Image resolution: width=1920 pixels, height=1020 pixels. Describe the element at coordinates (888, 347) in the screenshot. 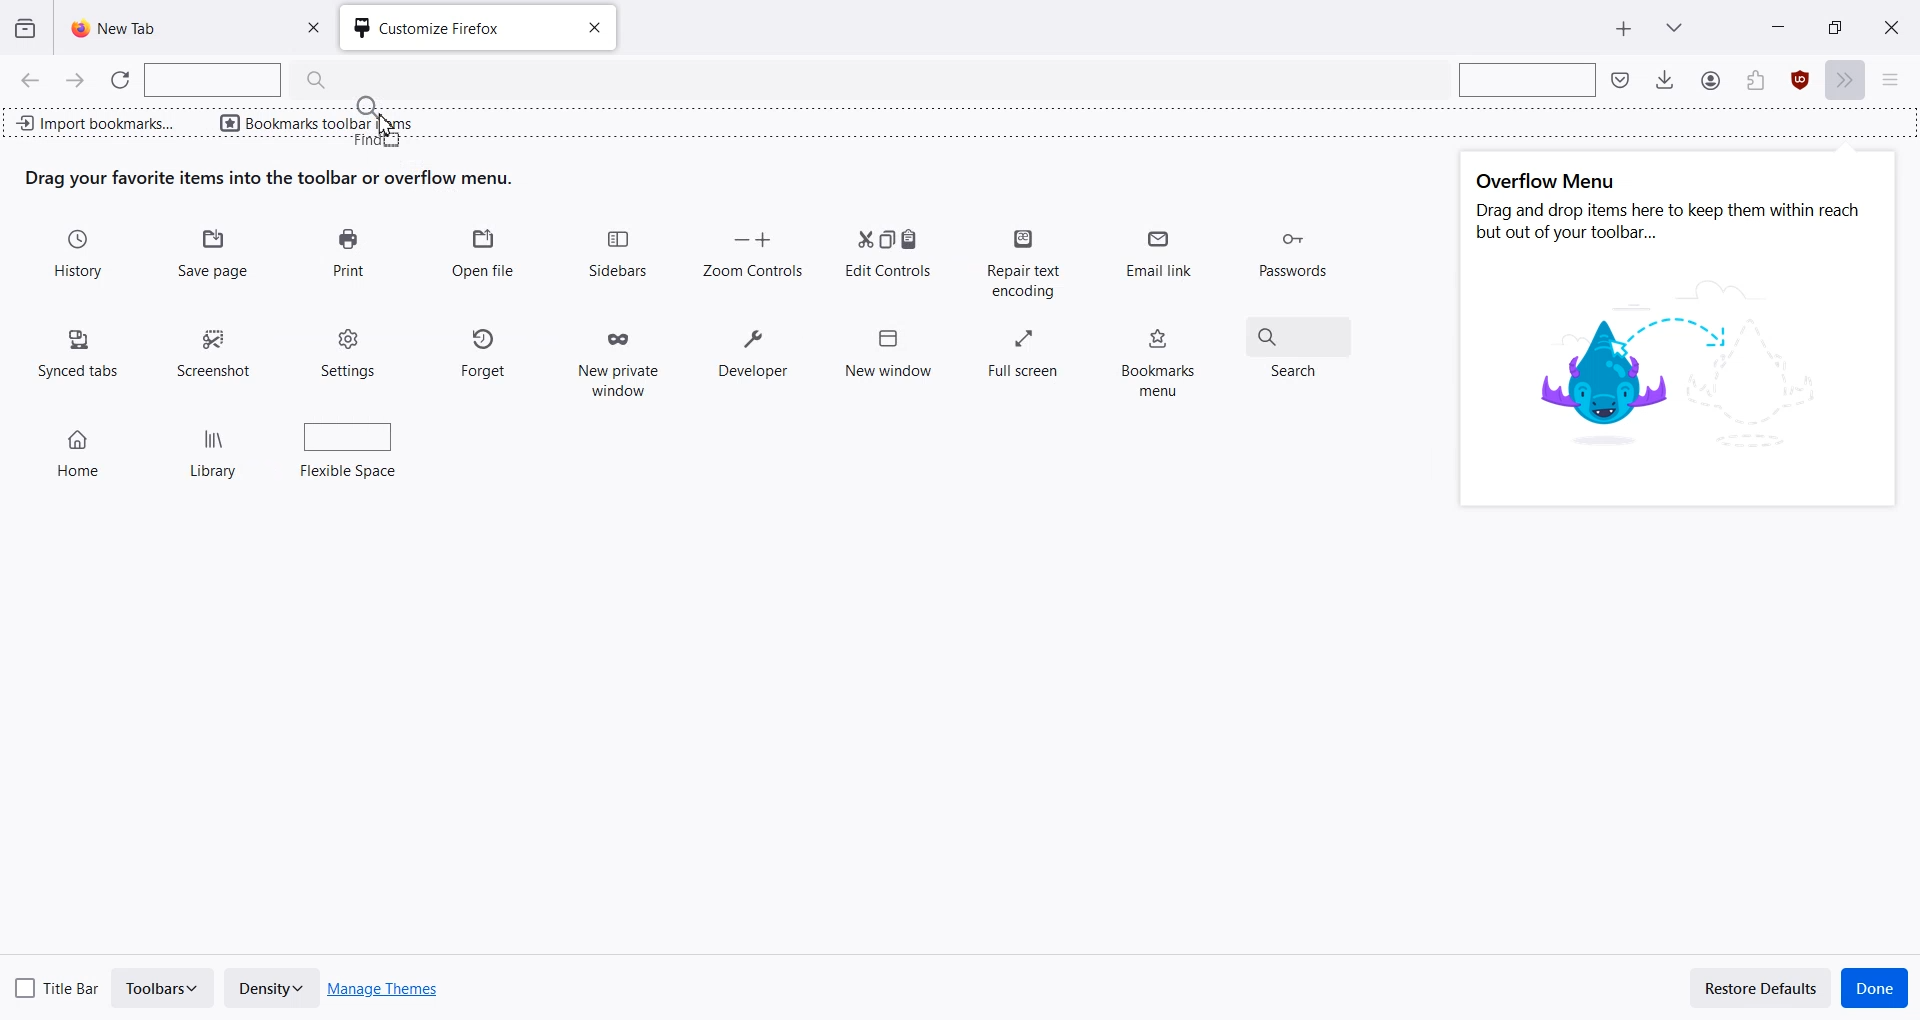

I see `New window` at that location.